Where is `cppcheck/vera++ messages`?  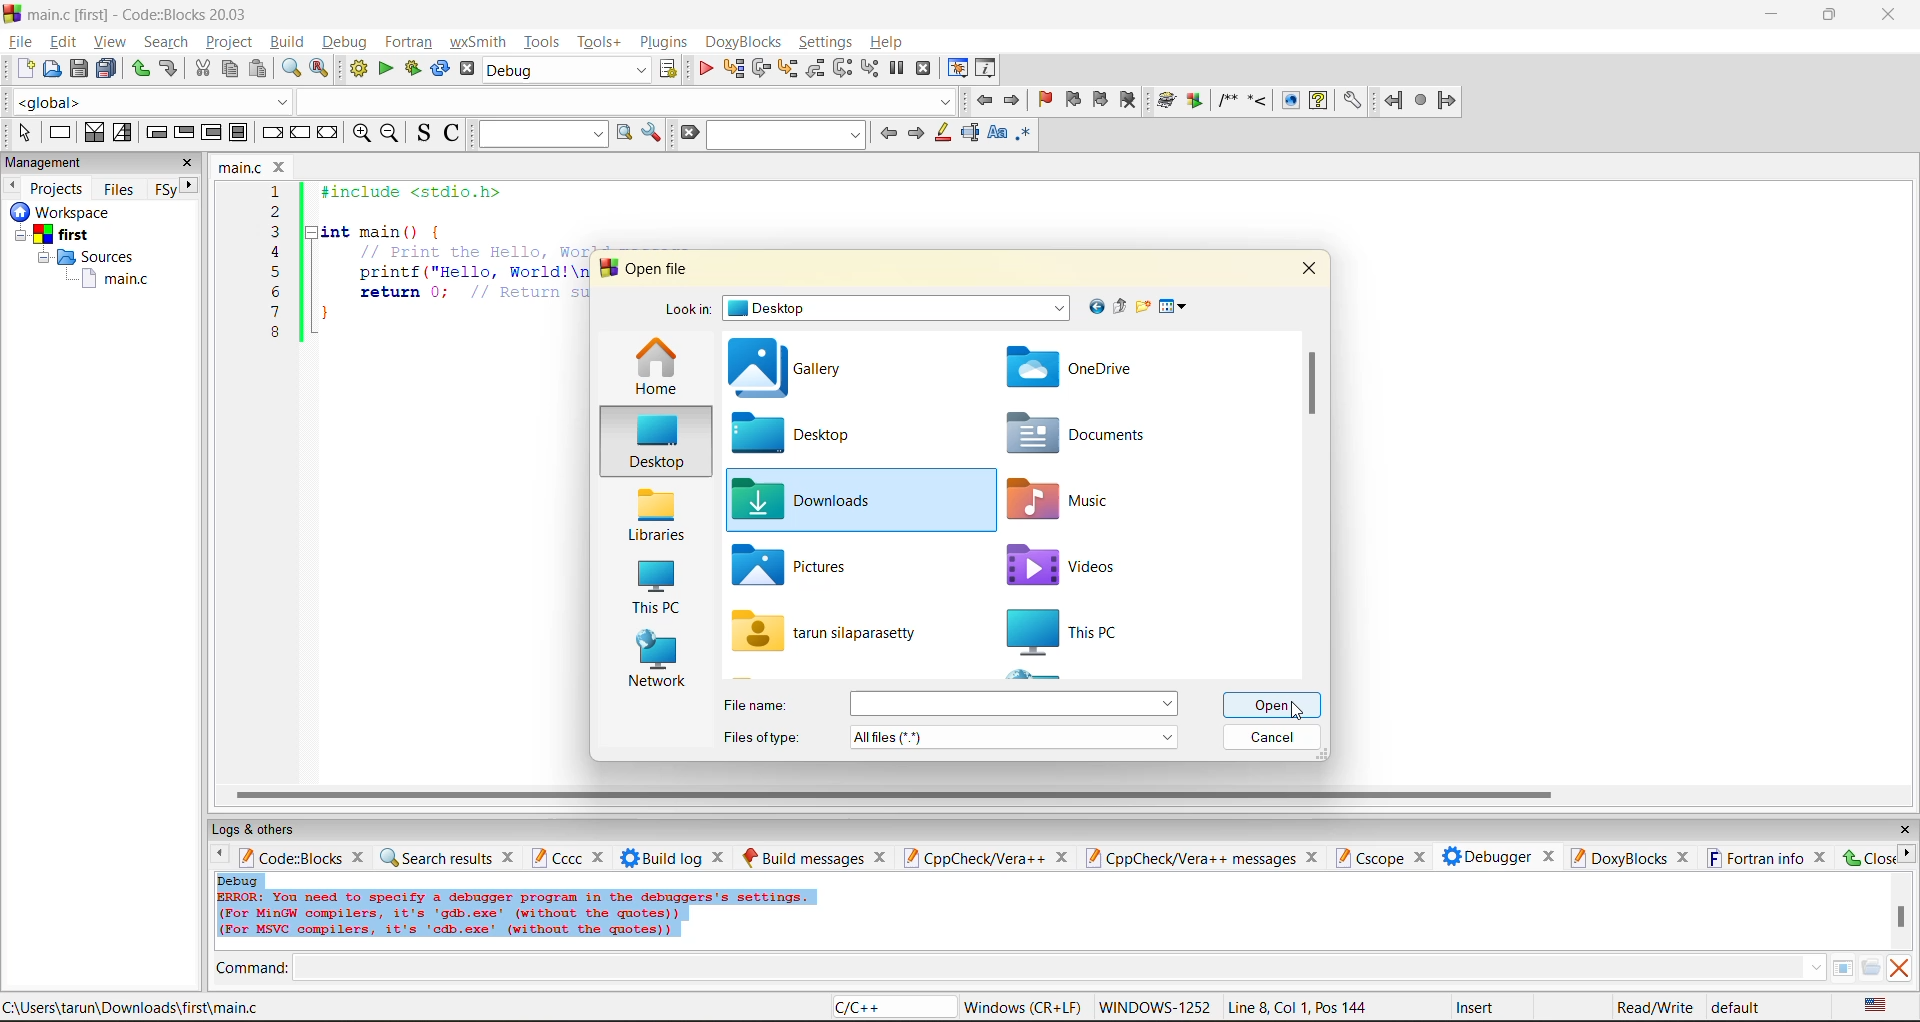 cppcheck/vera++ messages is located at coordinates (1188, 858).